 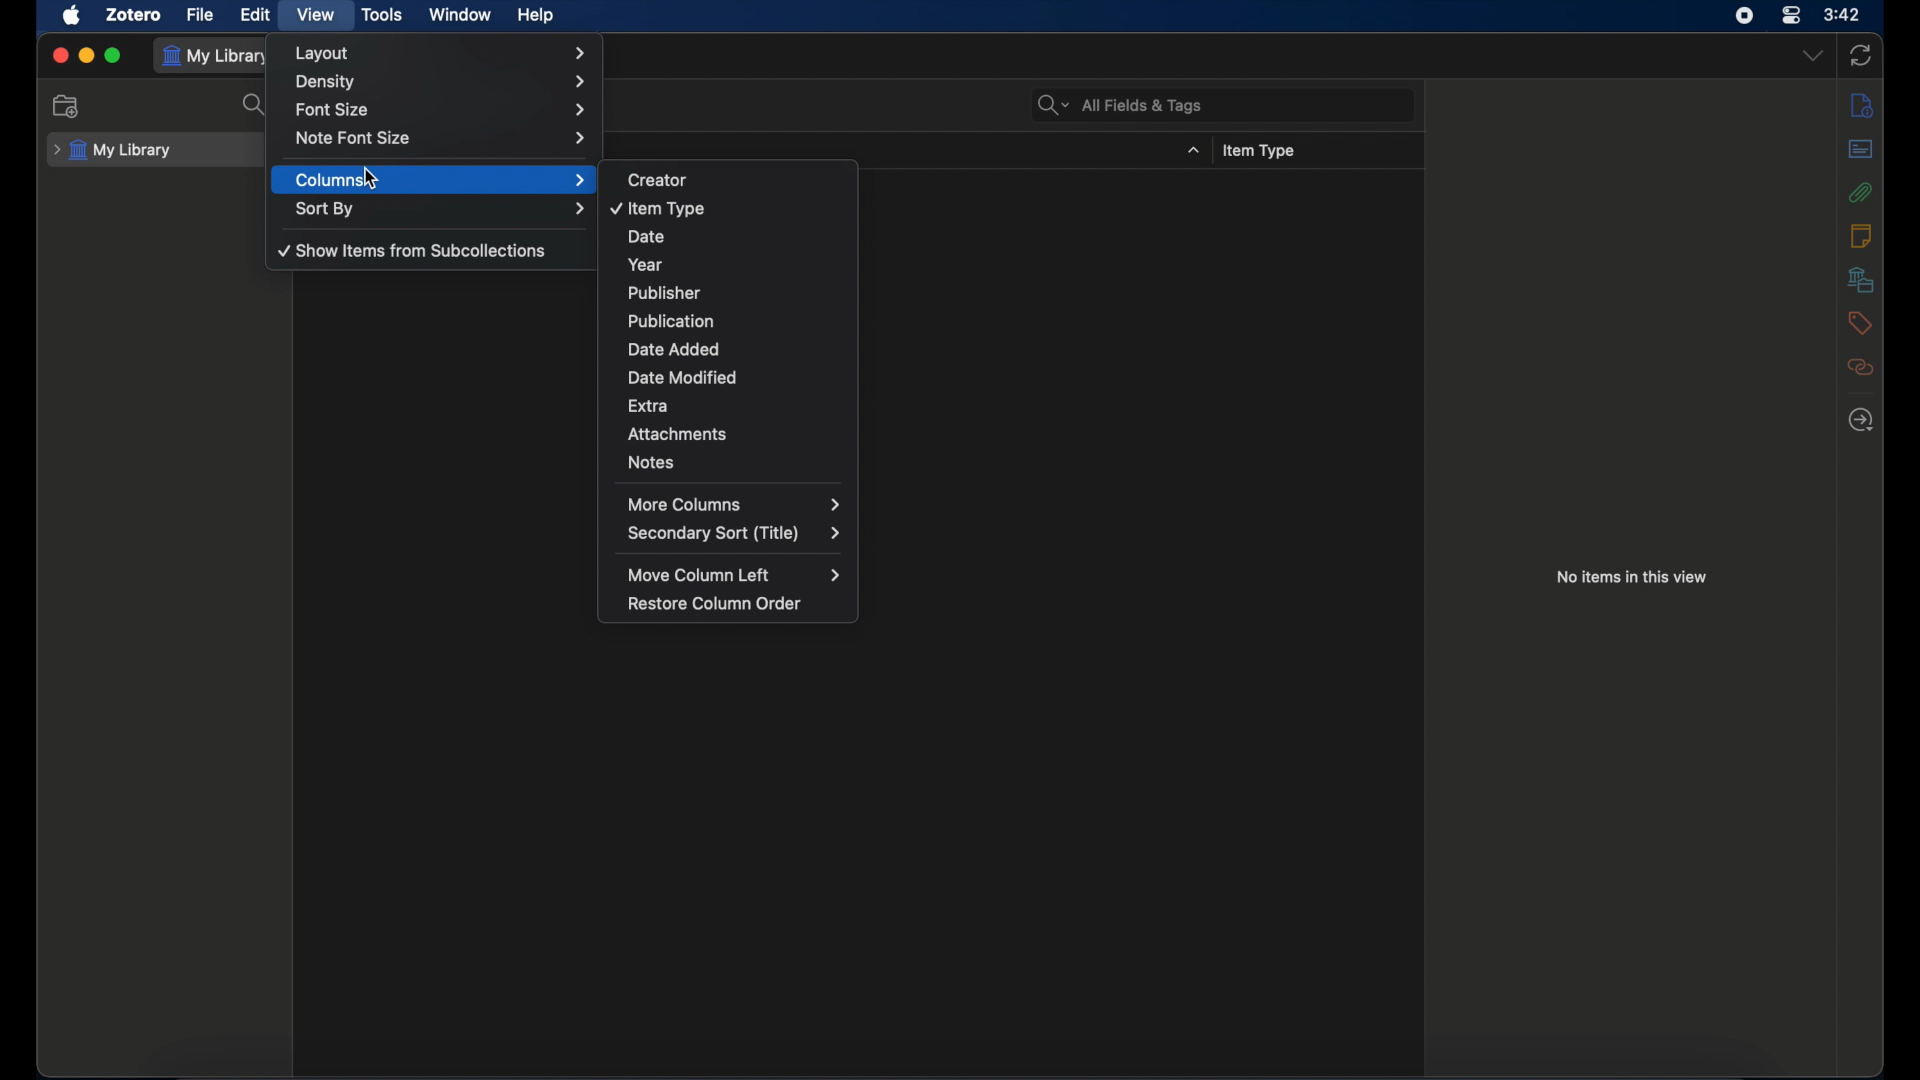 I want to click on view, so click(x=316, y=15).